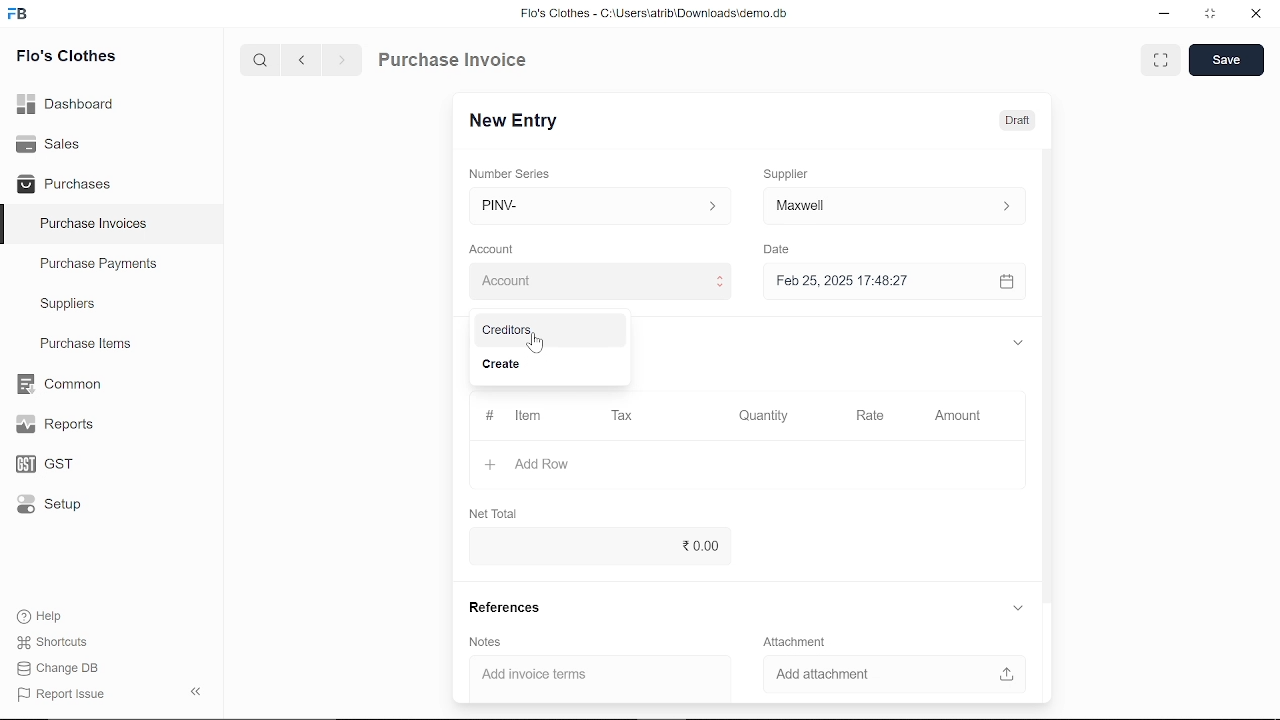 This screenshot has width=1280, height=720. What do you see at coordinates (874, 281) in the screenshot?
I see ` Feb 25, 2025 17:48:27` at bounding box center [874, 281].